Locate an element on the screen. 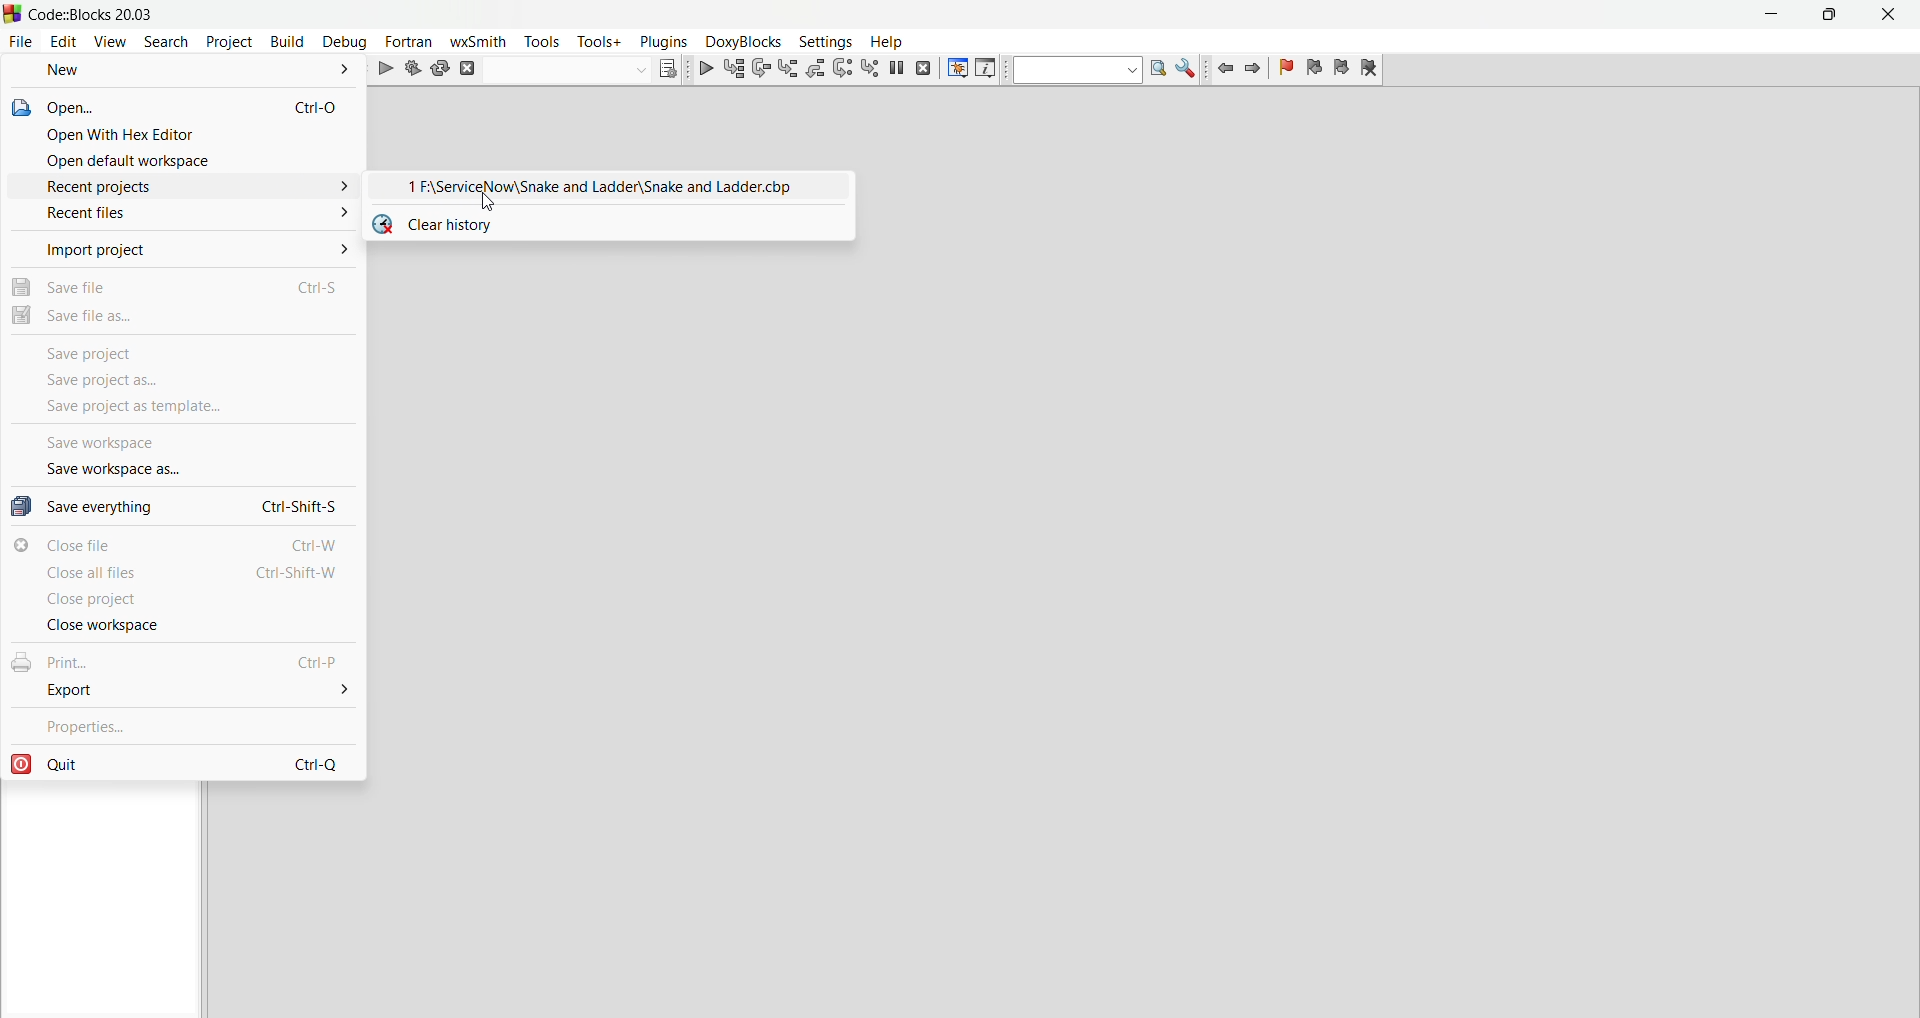 Image resolution: width=1920 pixels, height=1018 pixels. run is located at coordinates (388, 71).